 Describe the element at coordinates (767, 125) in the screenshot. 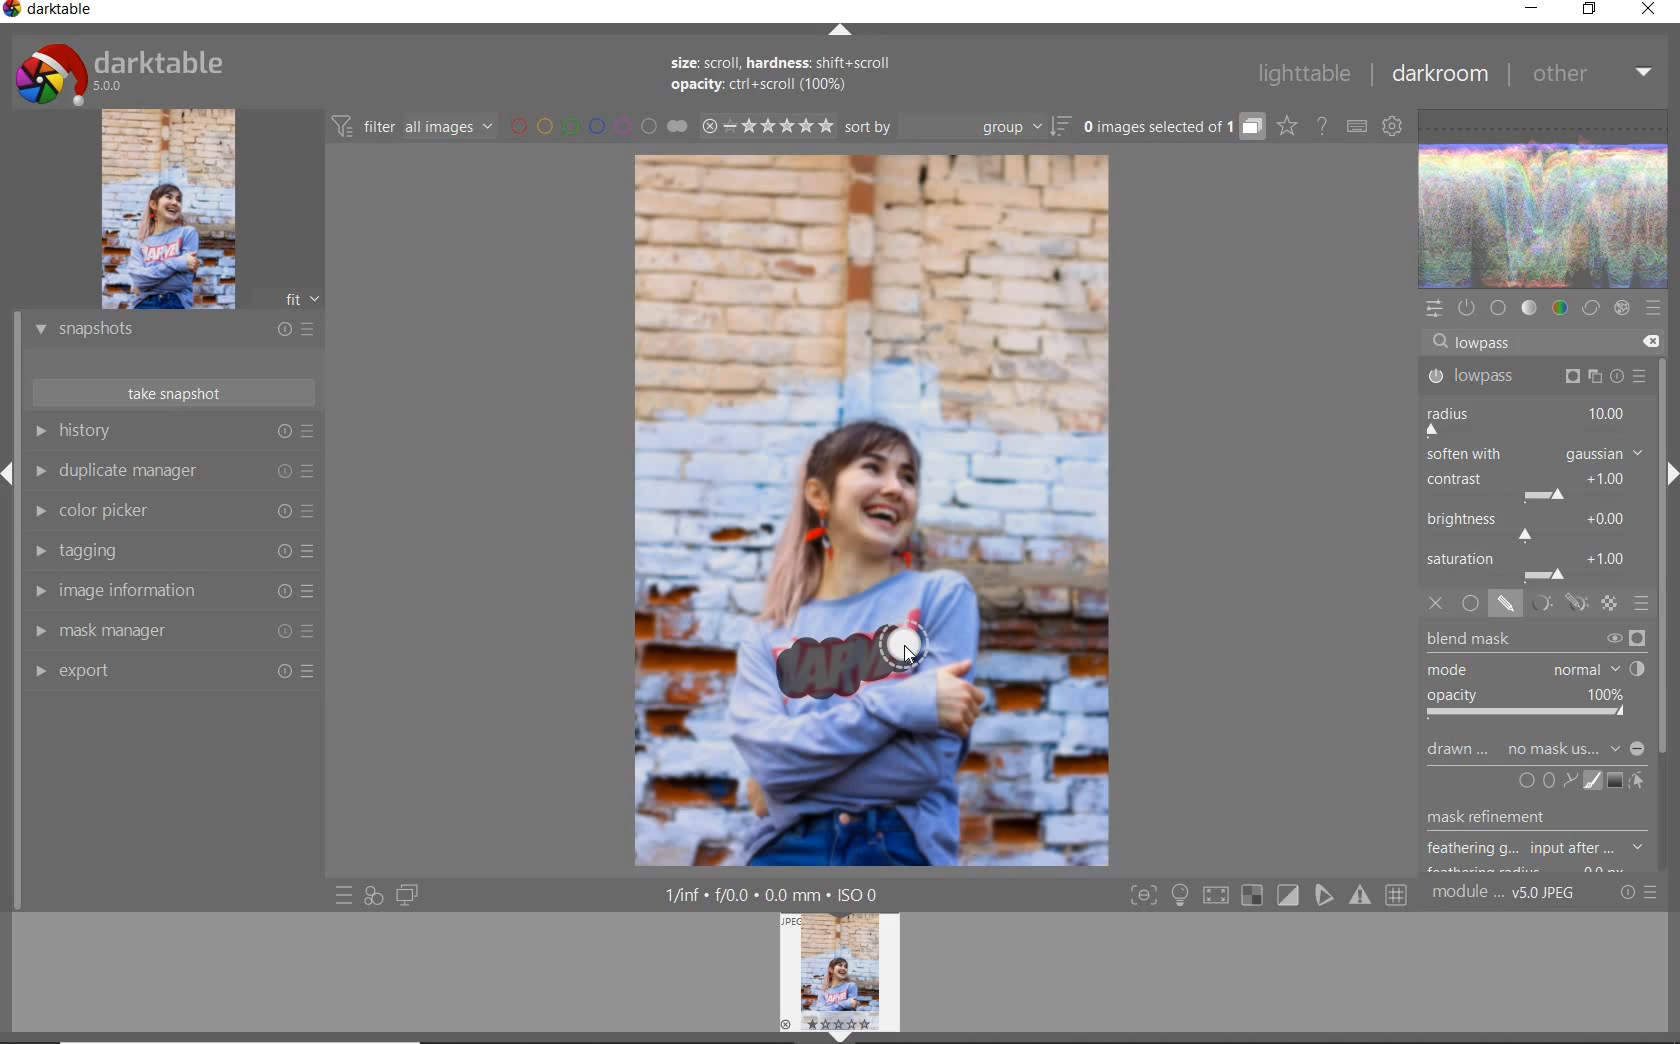

I see `range ratings for selected images` at that location.